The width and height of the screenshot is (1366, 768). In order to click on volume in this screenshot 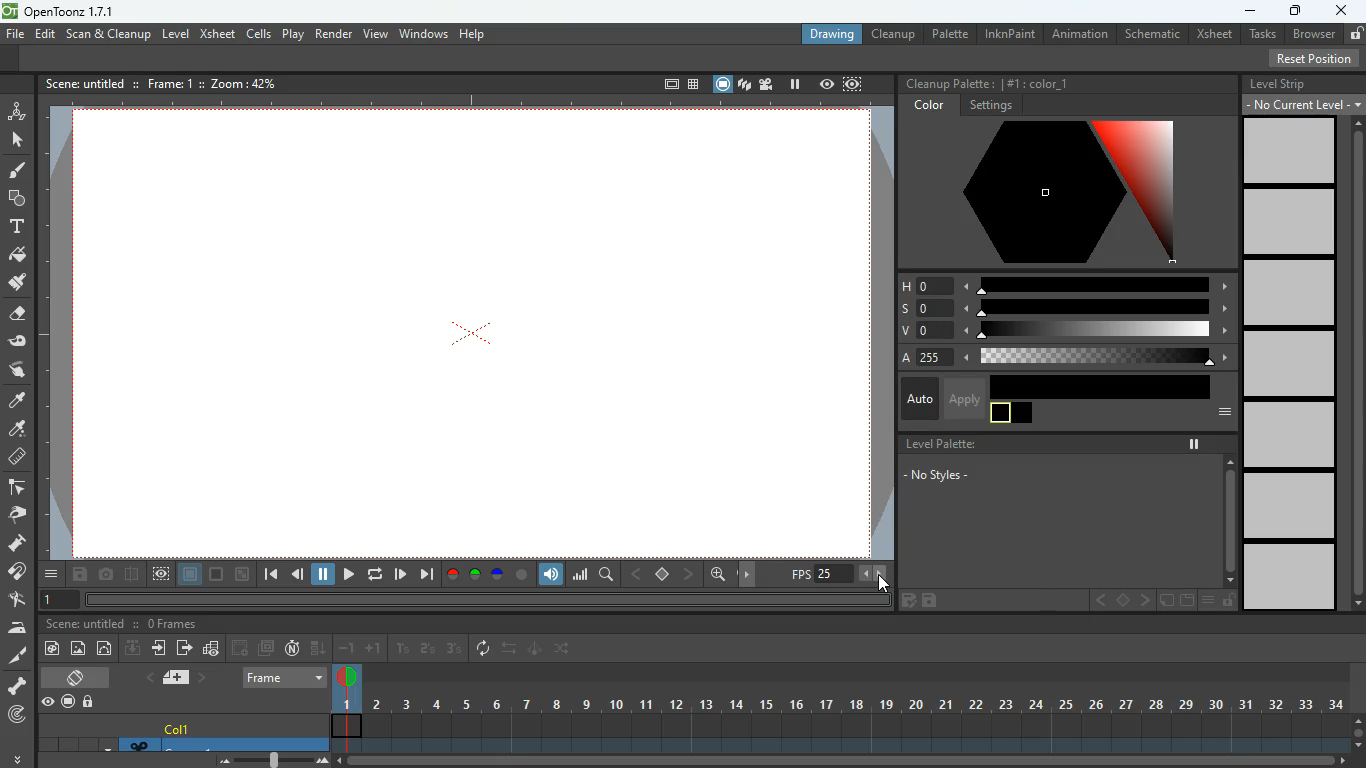, I will do `click(552, 574)`.